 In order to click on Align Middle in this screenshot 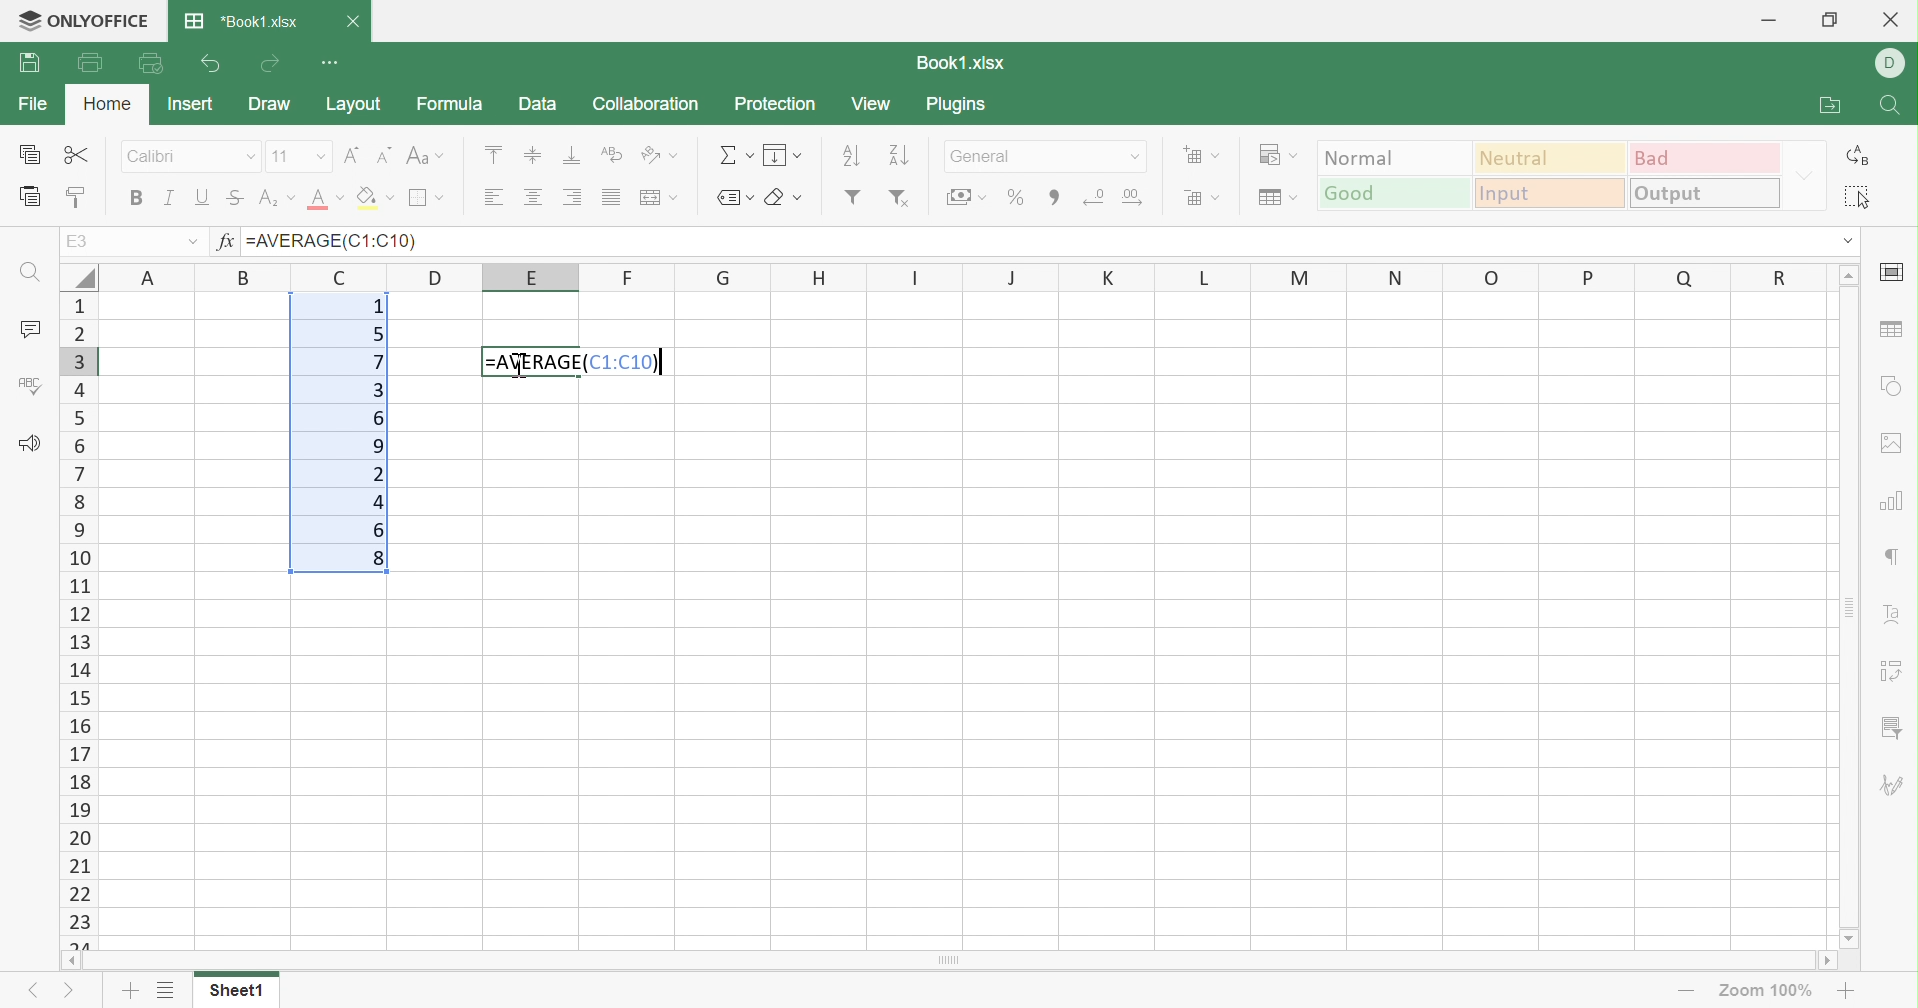, I will do `click(533, 155)`.